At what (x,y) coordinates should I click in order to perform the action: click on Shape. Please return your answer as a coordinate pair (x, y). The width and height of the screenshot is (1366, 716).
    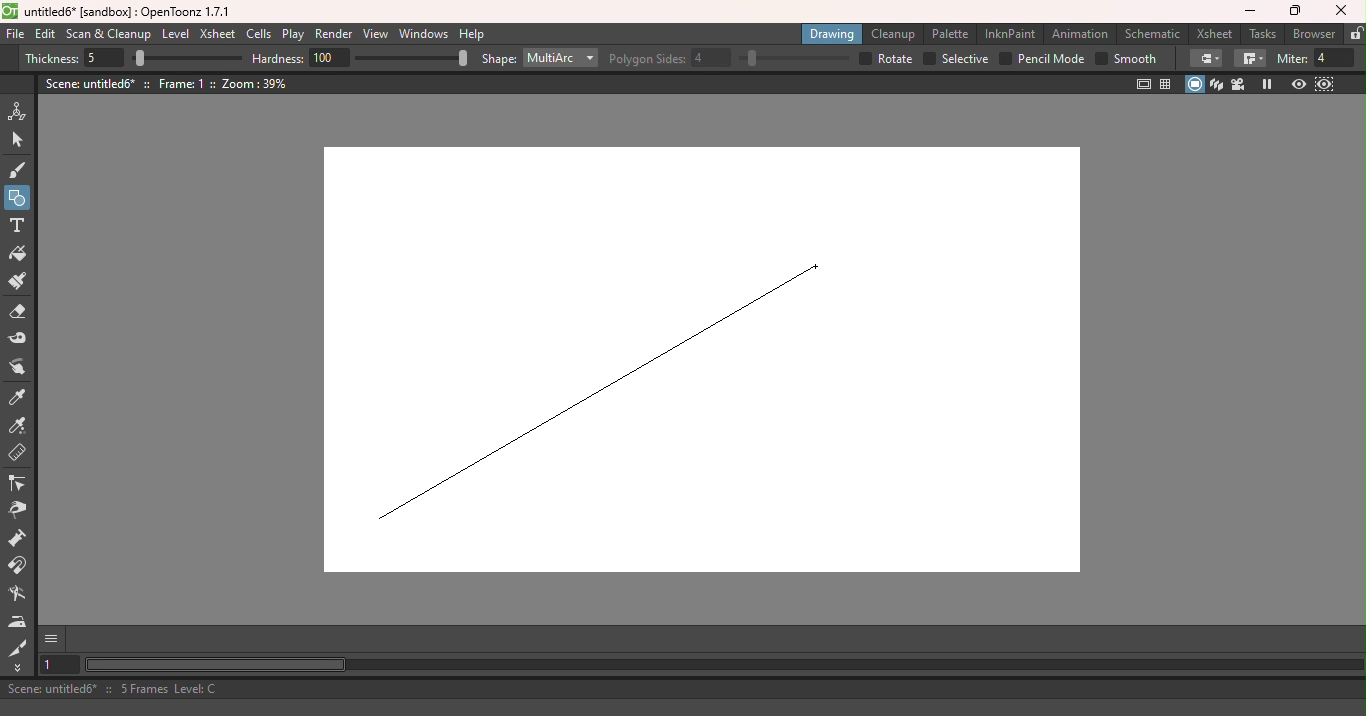
    Looking at the image, I should click on (497, 60).